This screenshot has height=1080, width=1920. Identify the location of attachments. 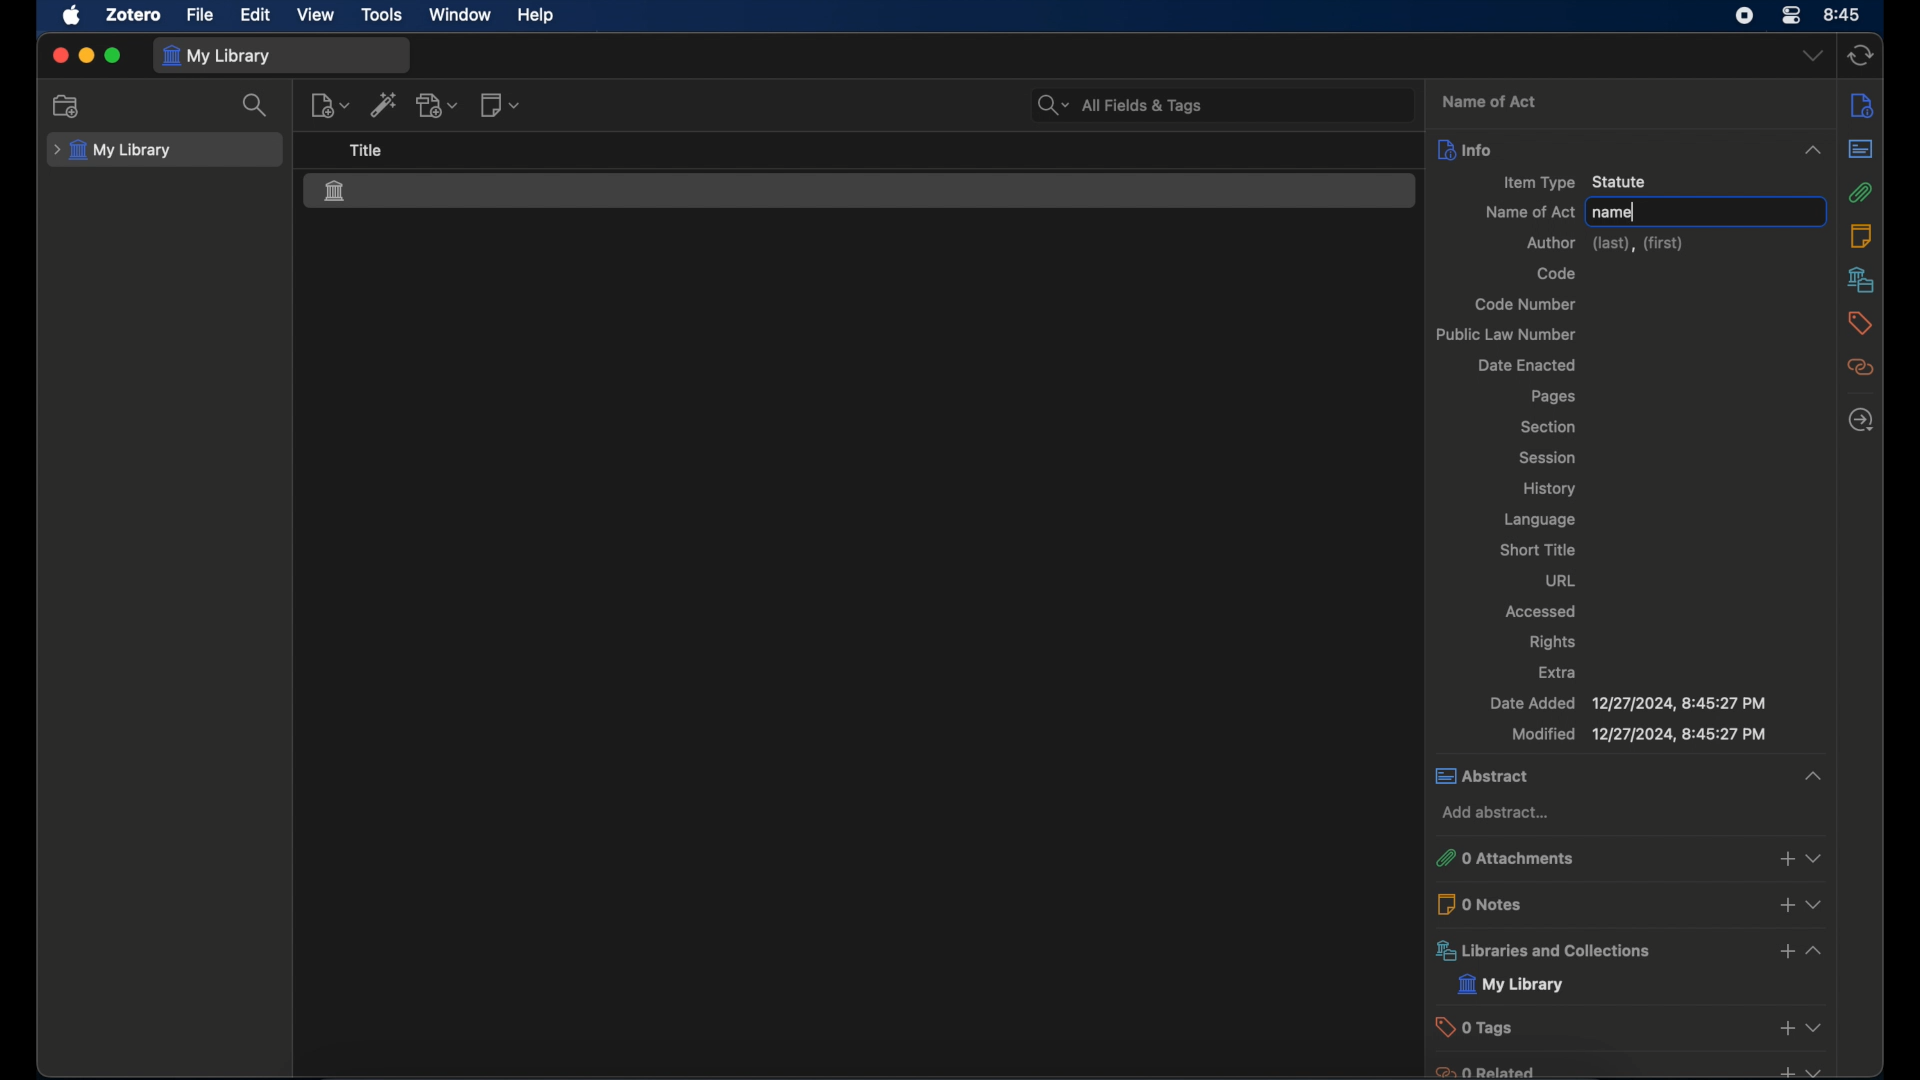
(1861, 193).